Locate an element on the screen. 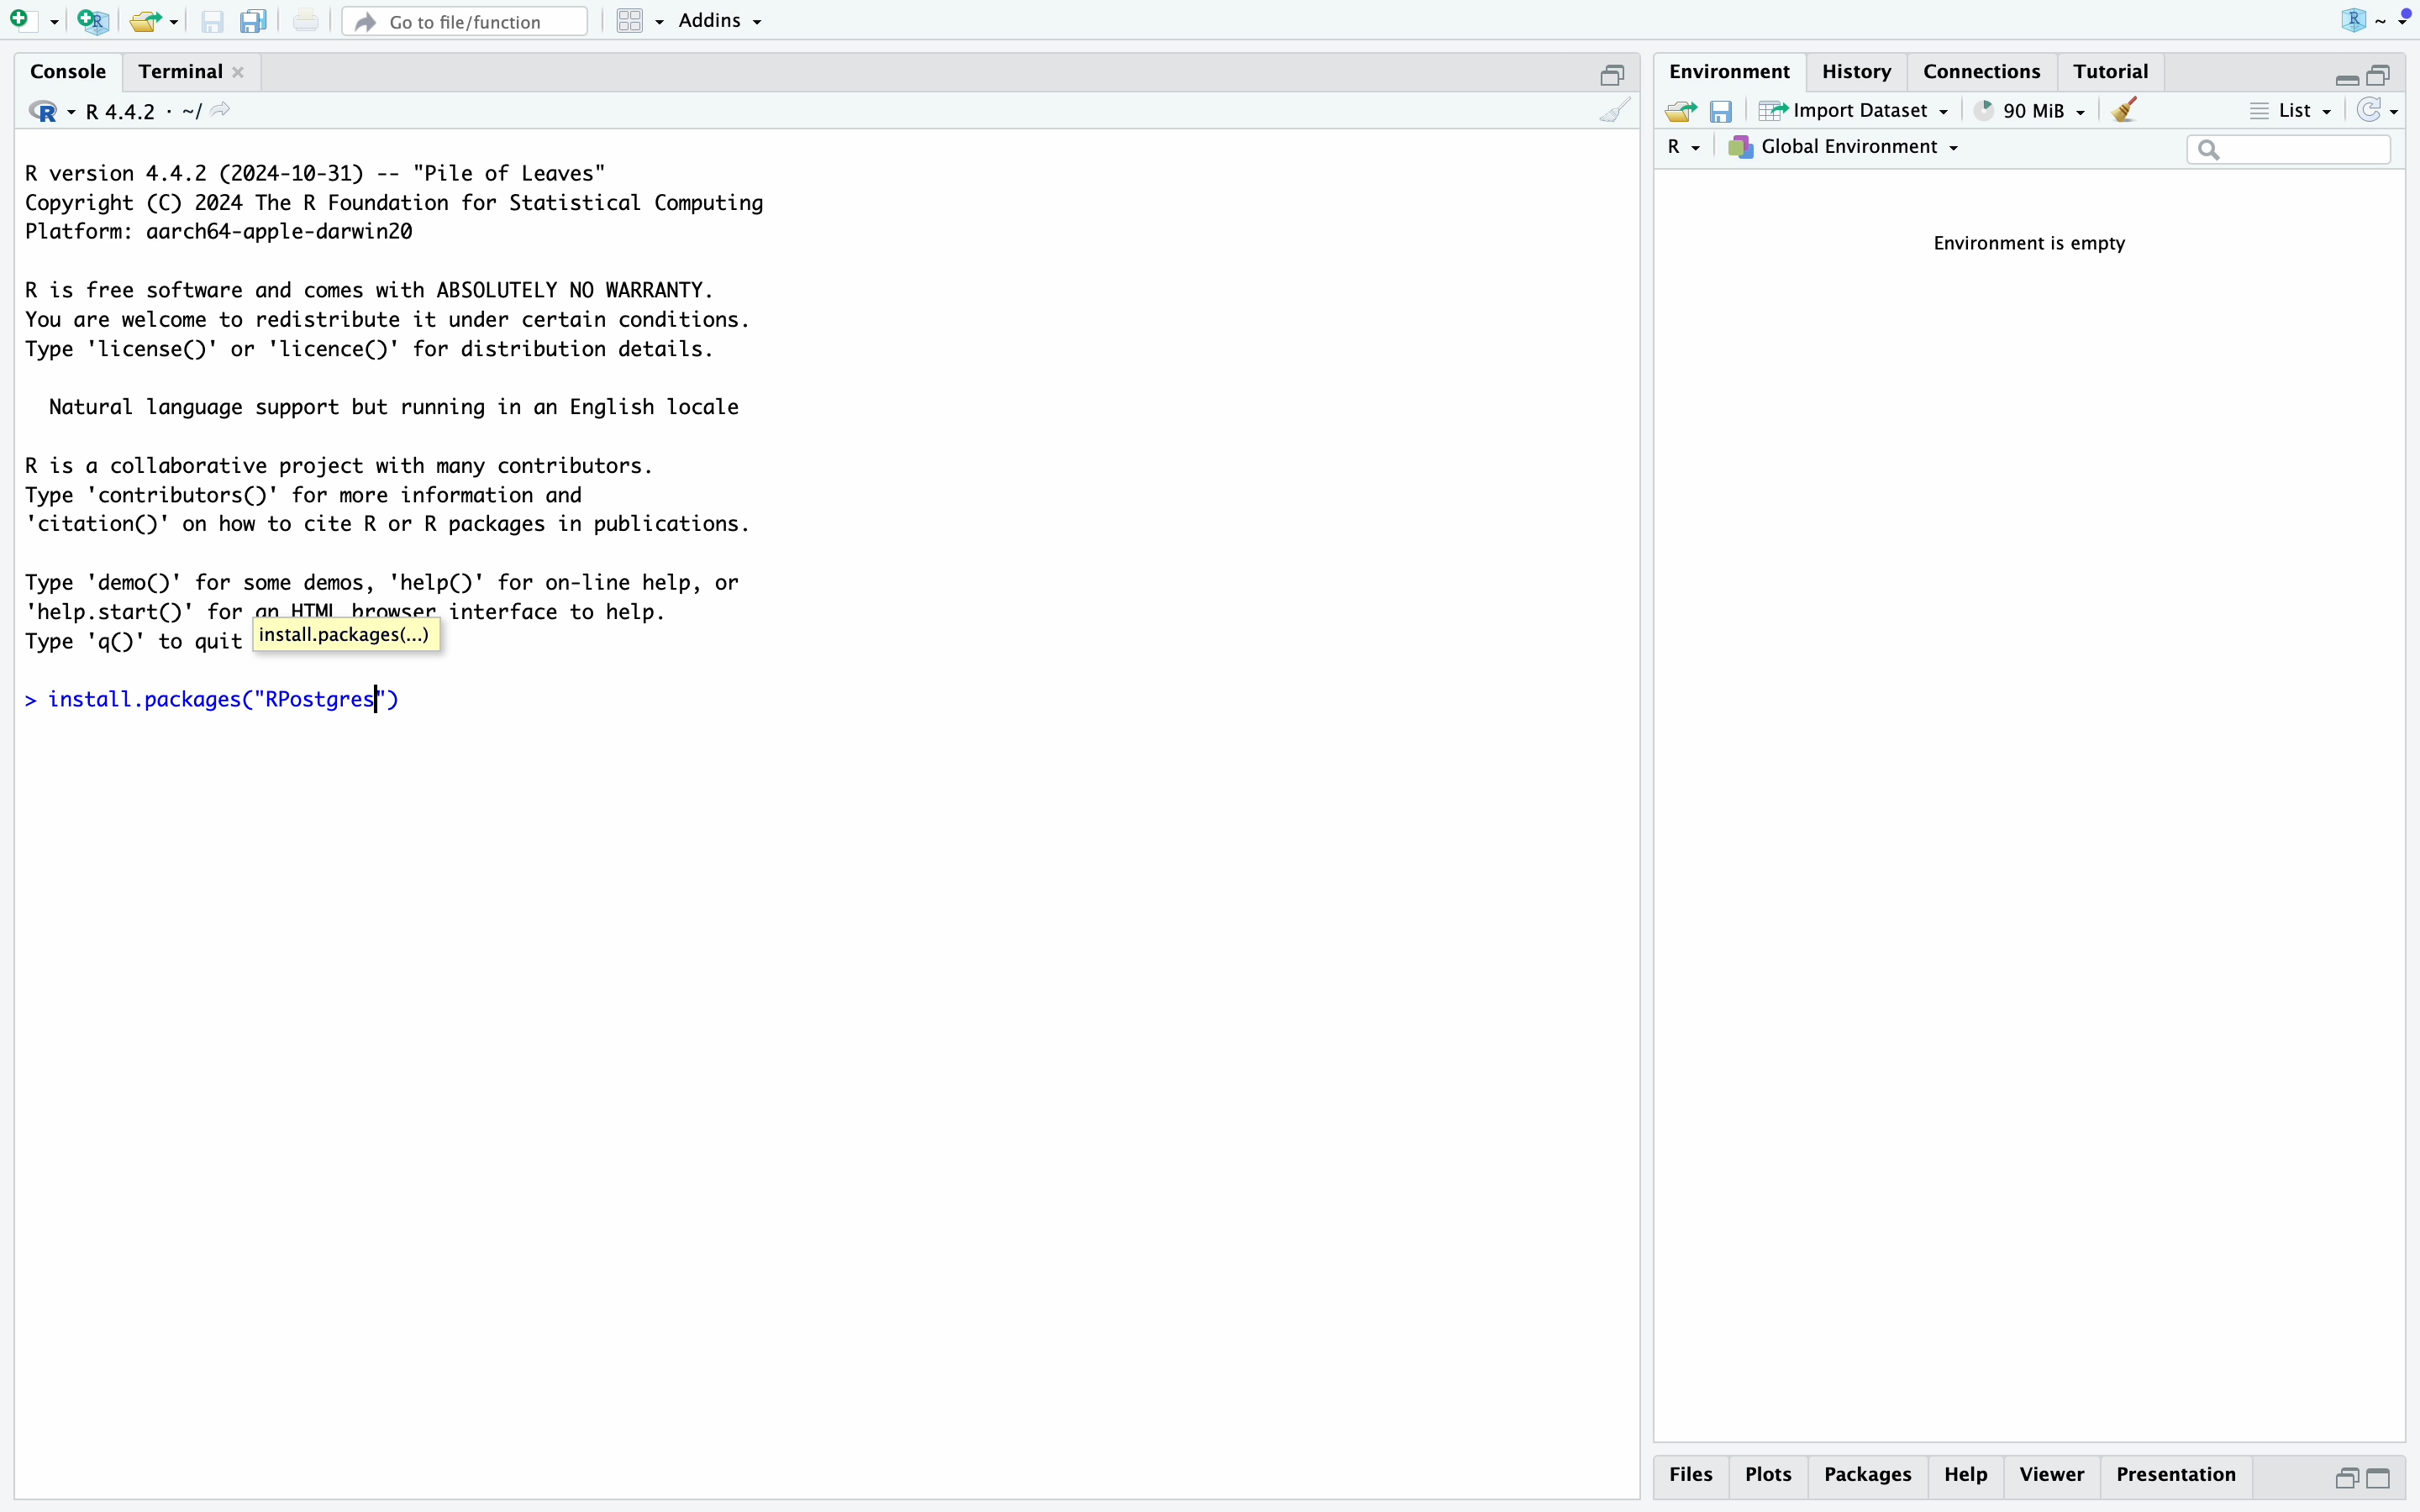 Image resolution: width=2420 pixels, height=1512 pixels. list is located at coordinates (2287, 113).